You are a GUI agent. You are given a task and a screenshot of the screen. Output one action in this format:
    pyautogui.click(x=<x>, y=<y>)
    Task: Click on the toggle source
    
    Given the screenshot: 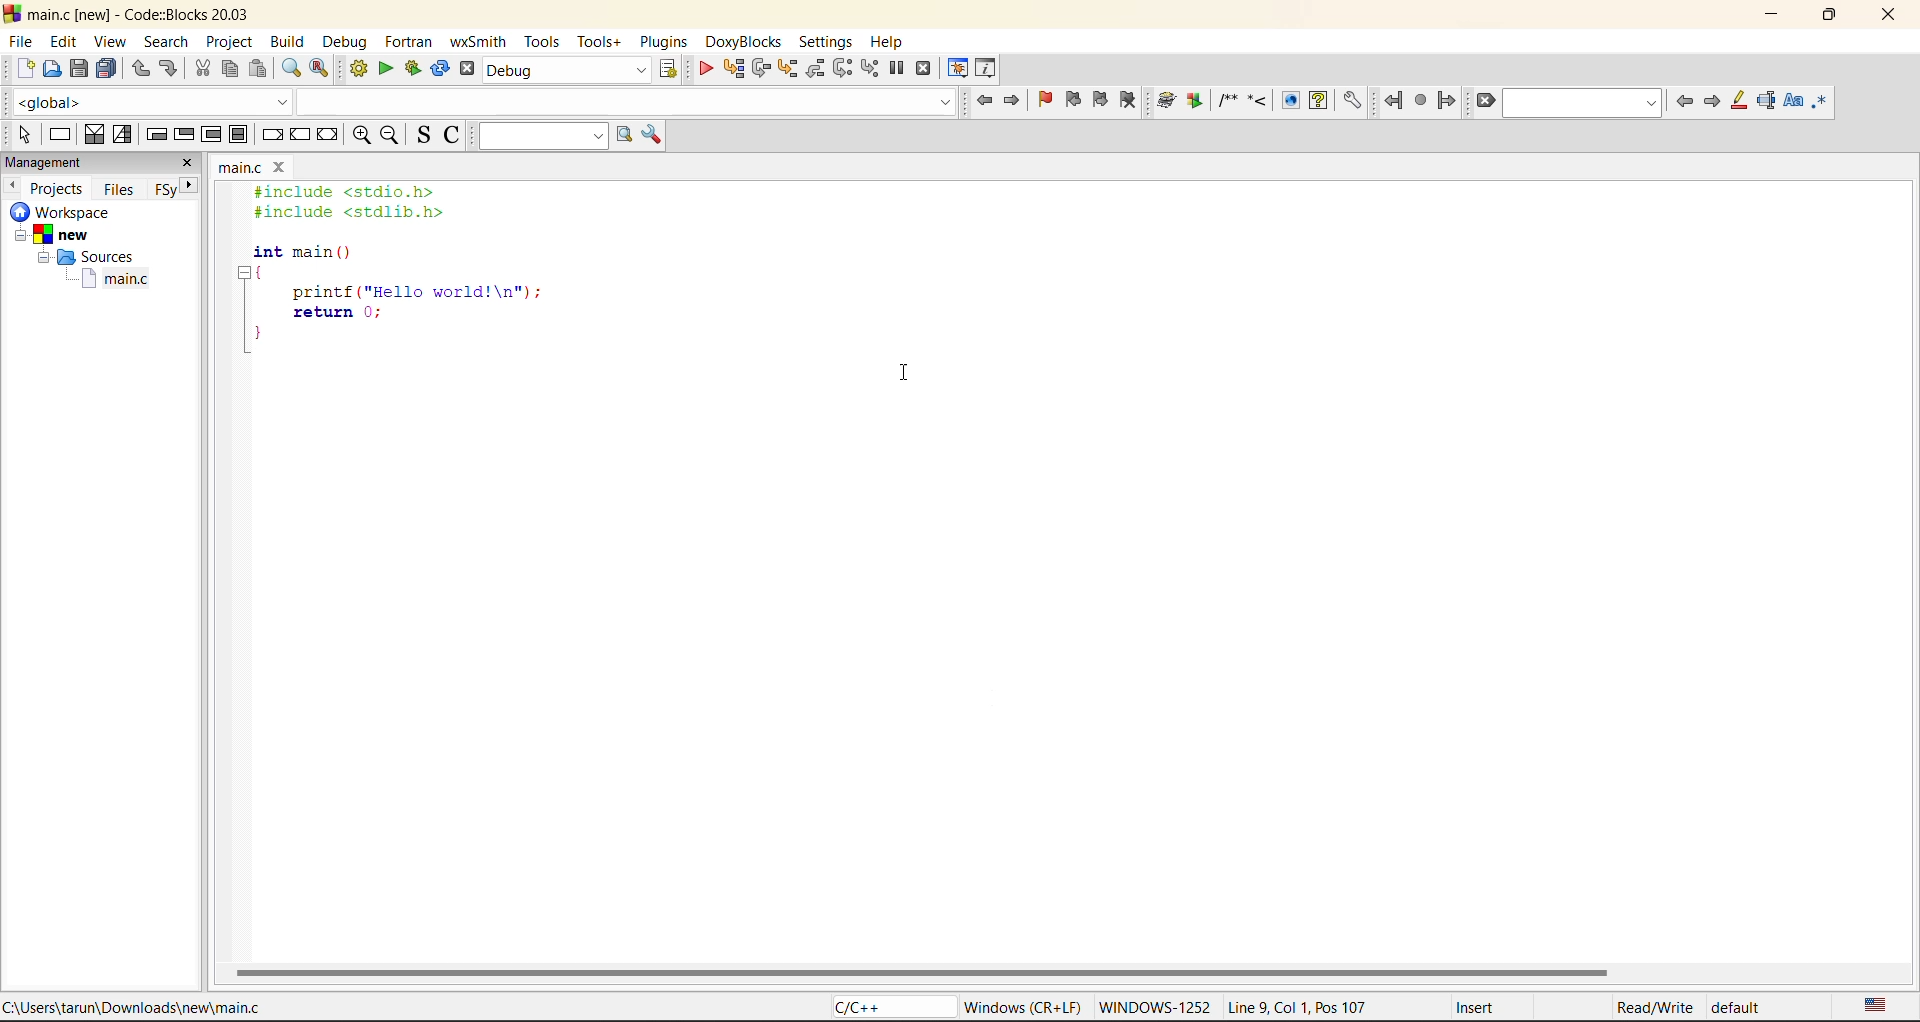 What is the action you would take?
    pyautogui.click(x=423, y=135)
    